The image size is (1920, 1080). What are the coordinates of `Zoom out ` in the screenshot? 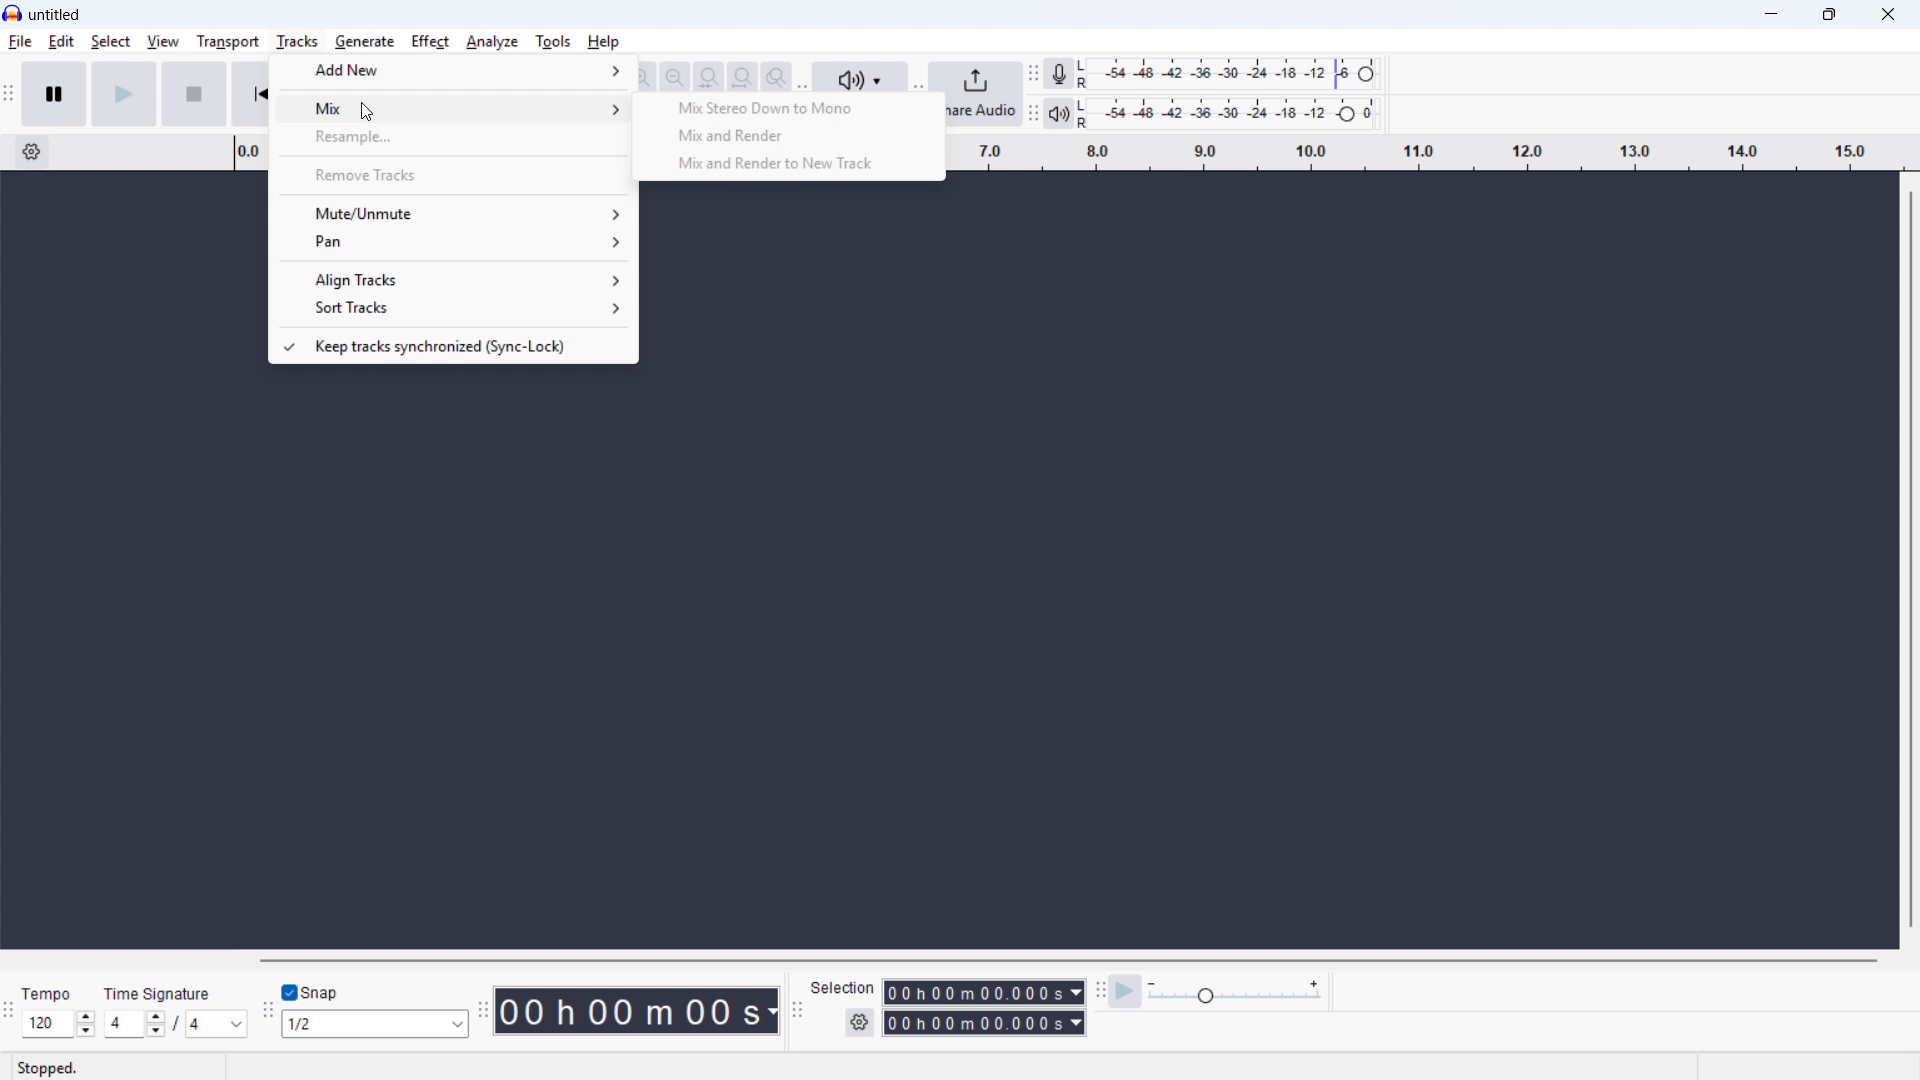 It's located at (675, 77).